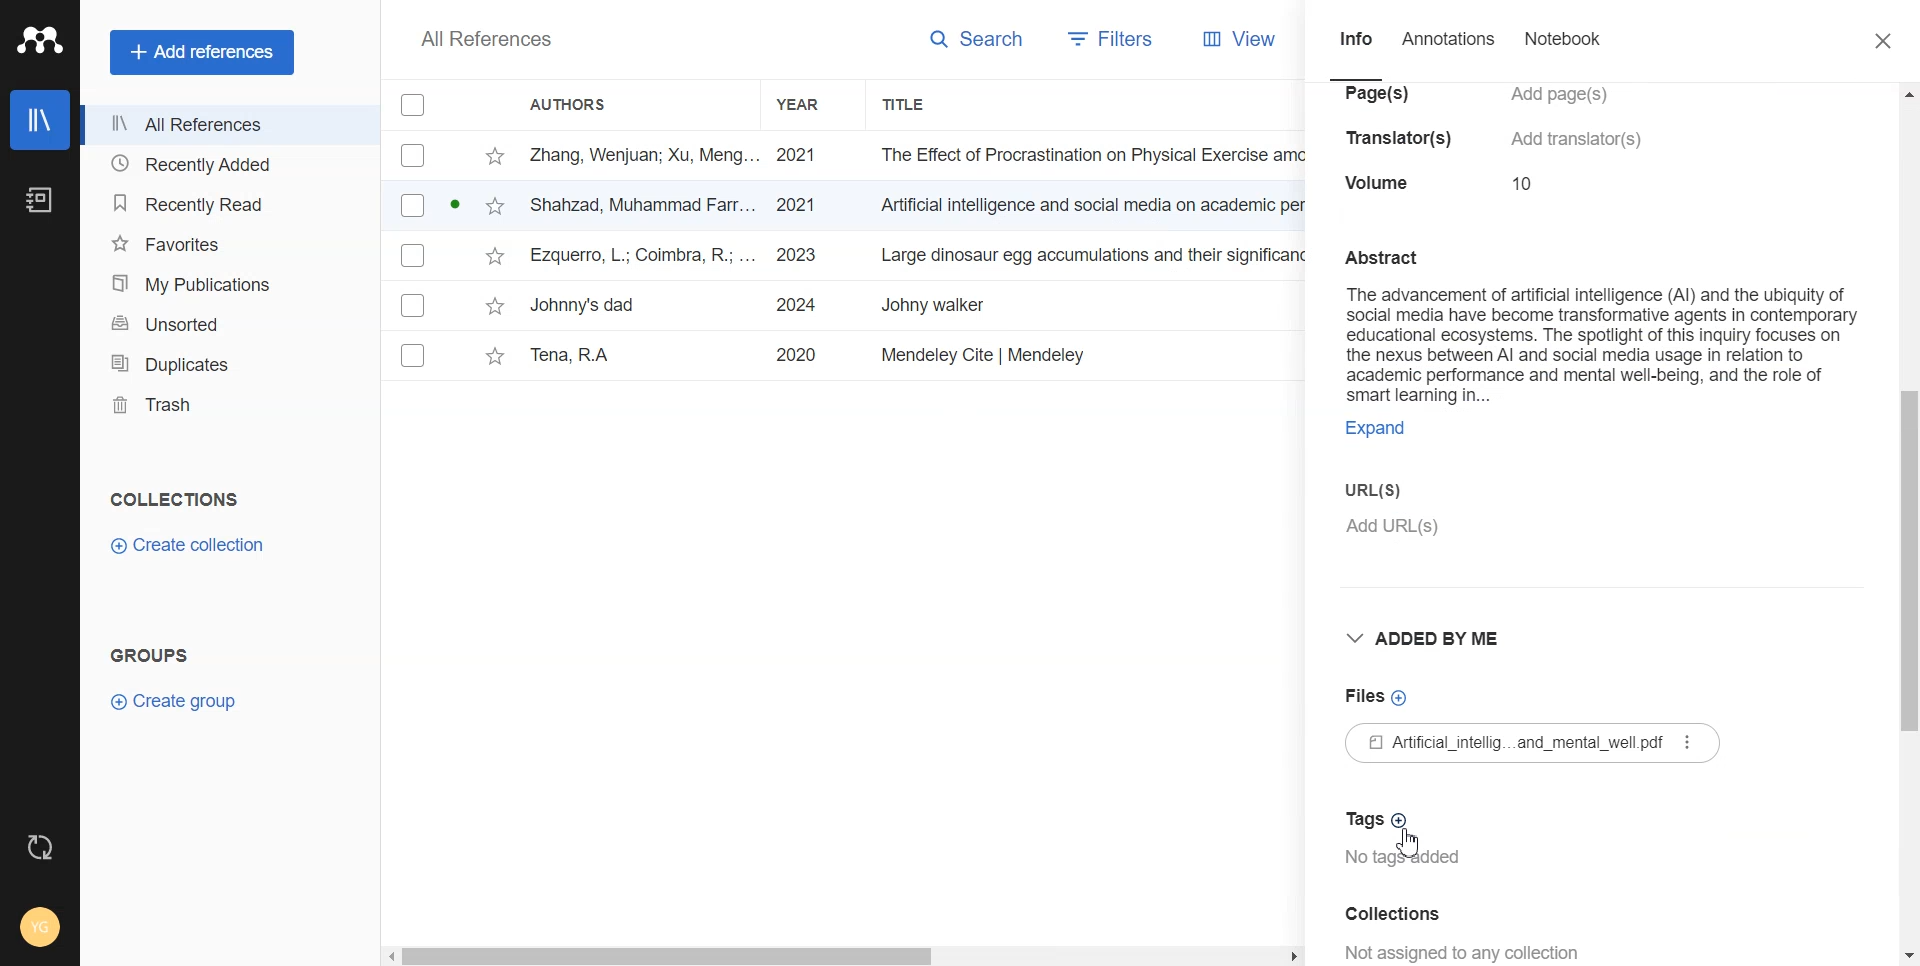 Image resolution: width=1920 pixels, height=966 pixels. What do you see at coordinates (150, 654) in the screenshot?
I see `Group` at bounding box center [150, 654].